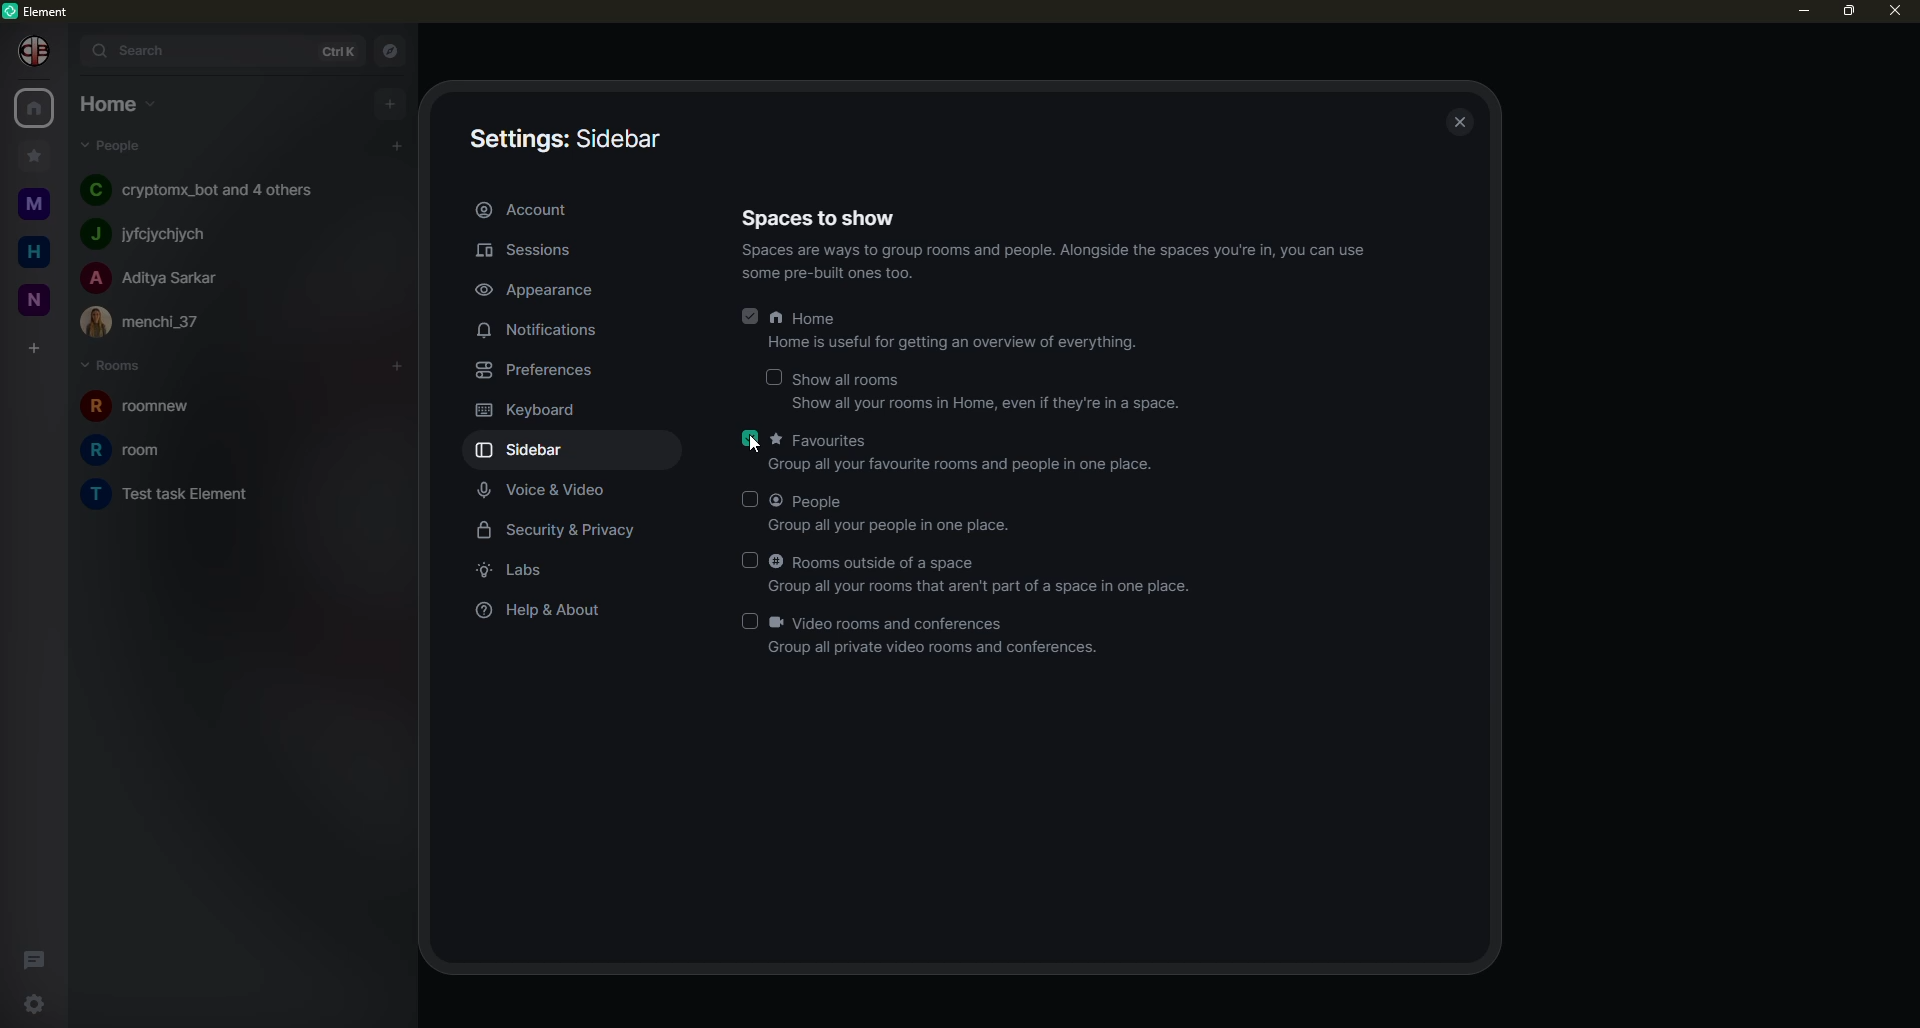 The image size is (1920, 1028). What do you see at coordinates (68, 48) in the screenshot?
I see `expand` at bounding box center [68, 48].